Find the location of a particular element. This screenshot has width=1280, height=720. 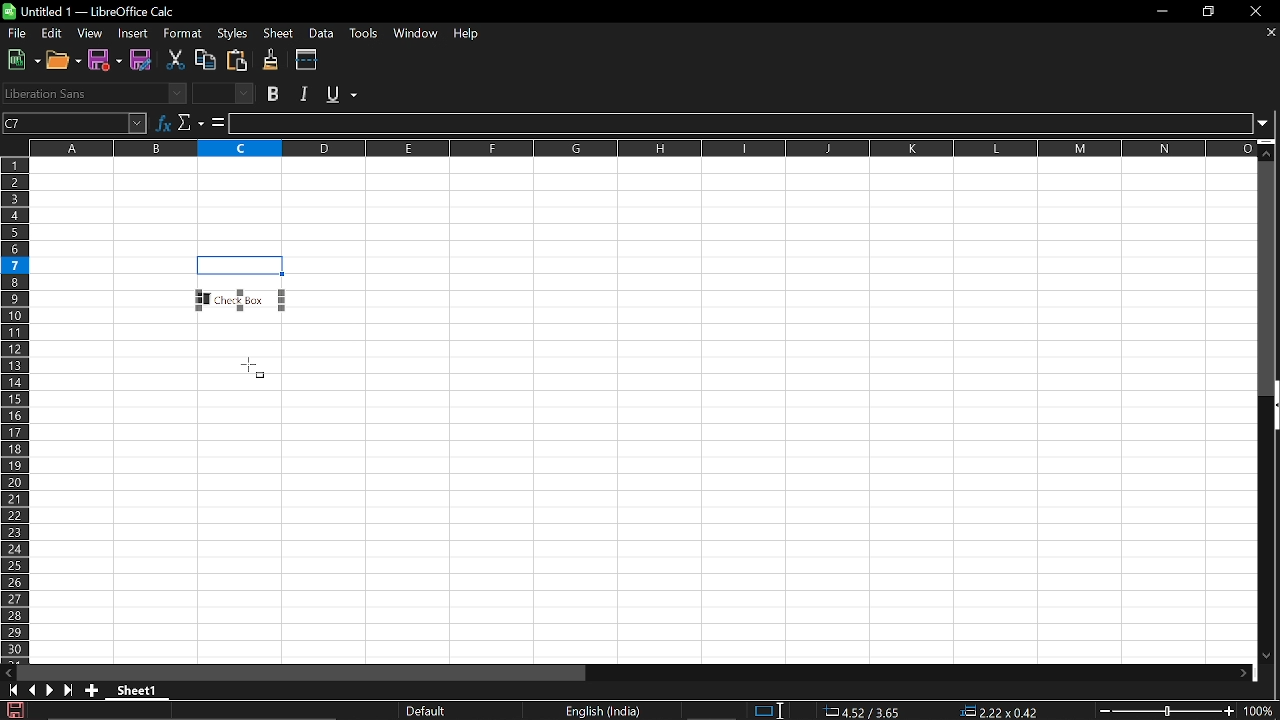

Open is located at coordinates (64, 60).